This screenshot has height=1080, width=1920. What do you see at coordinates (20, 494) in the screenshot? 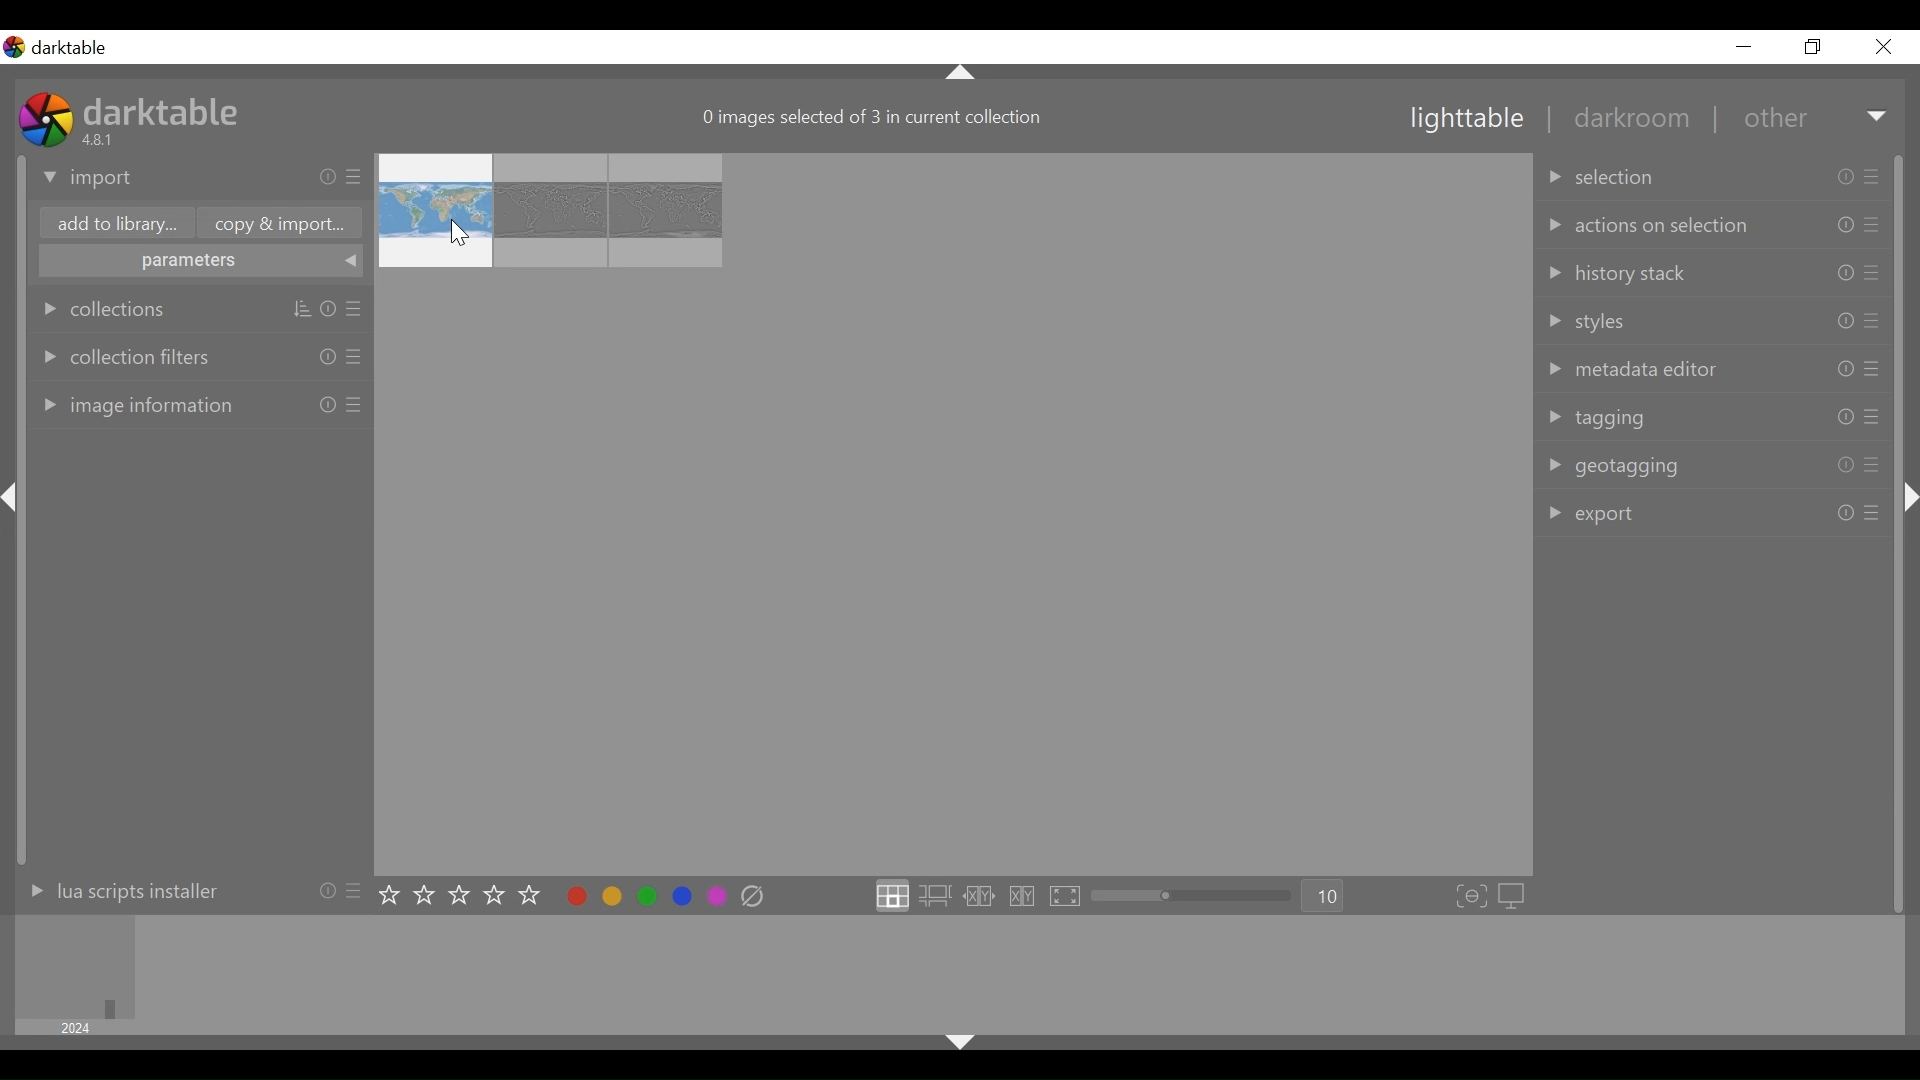
I see `` at bounding box center [20, 494].